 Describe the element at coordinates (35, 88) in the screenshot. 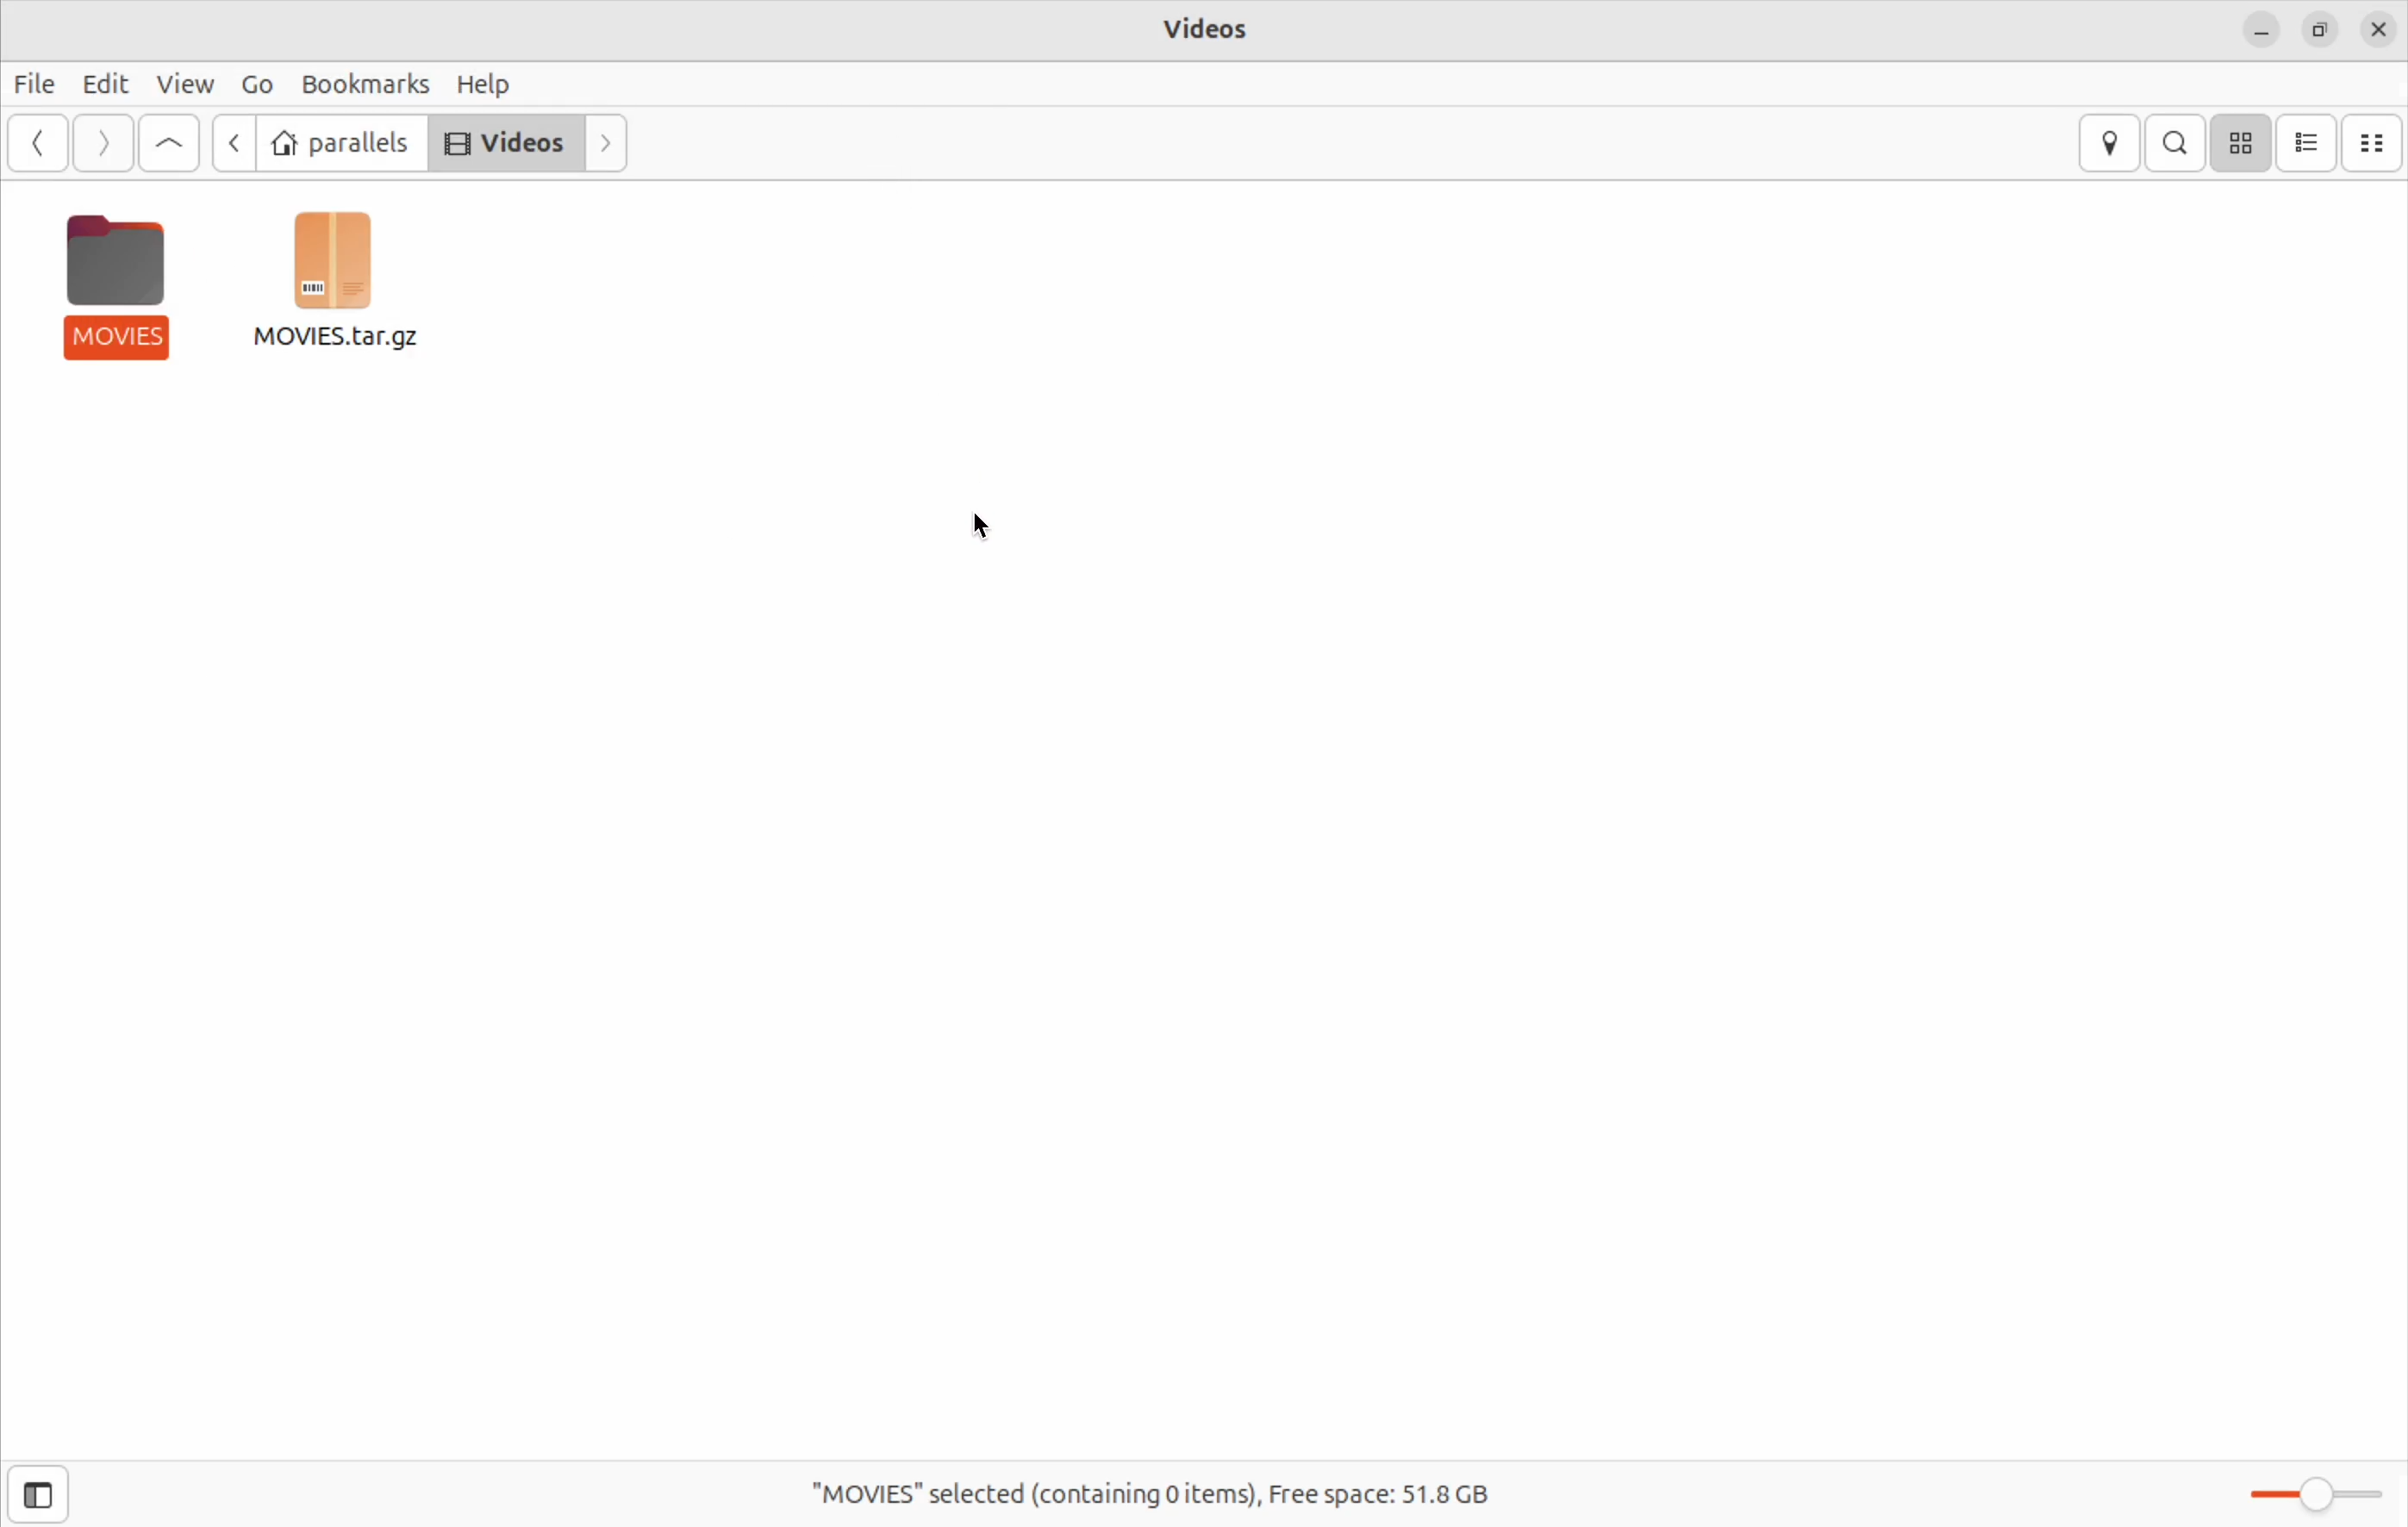

I see `Files` at that location.